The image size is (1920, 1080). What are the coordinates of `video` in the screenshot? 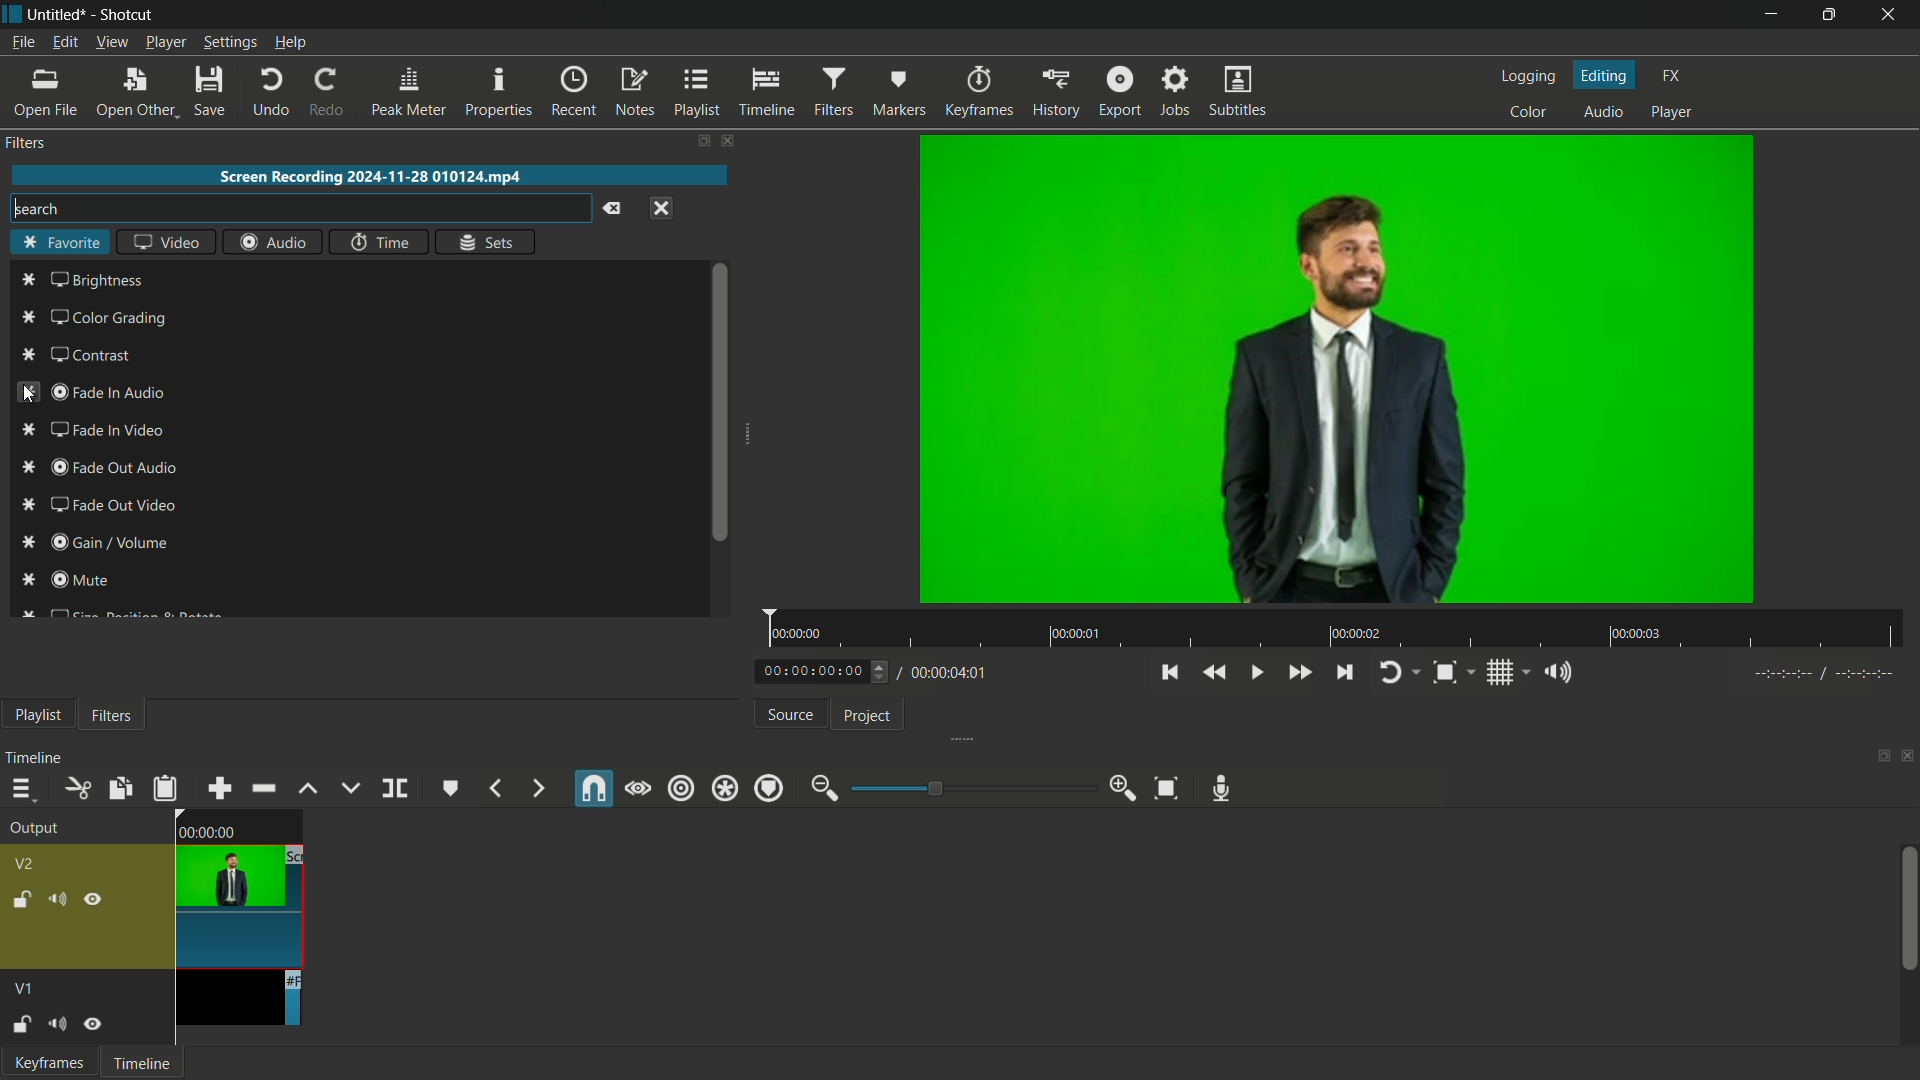 It's located at (166, 240).